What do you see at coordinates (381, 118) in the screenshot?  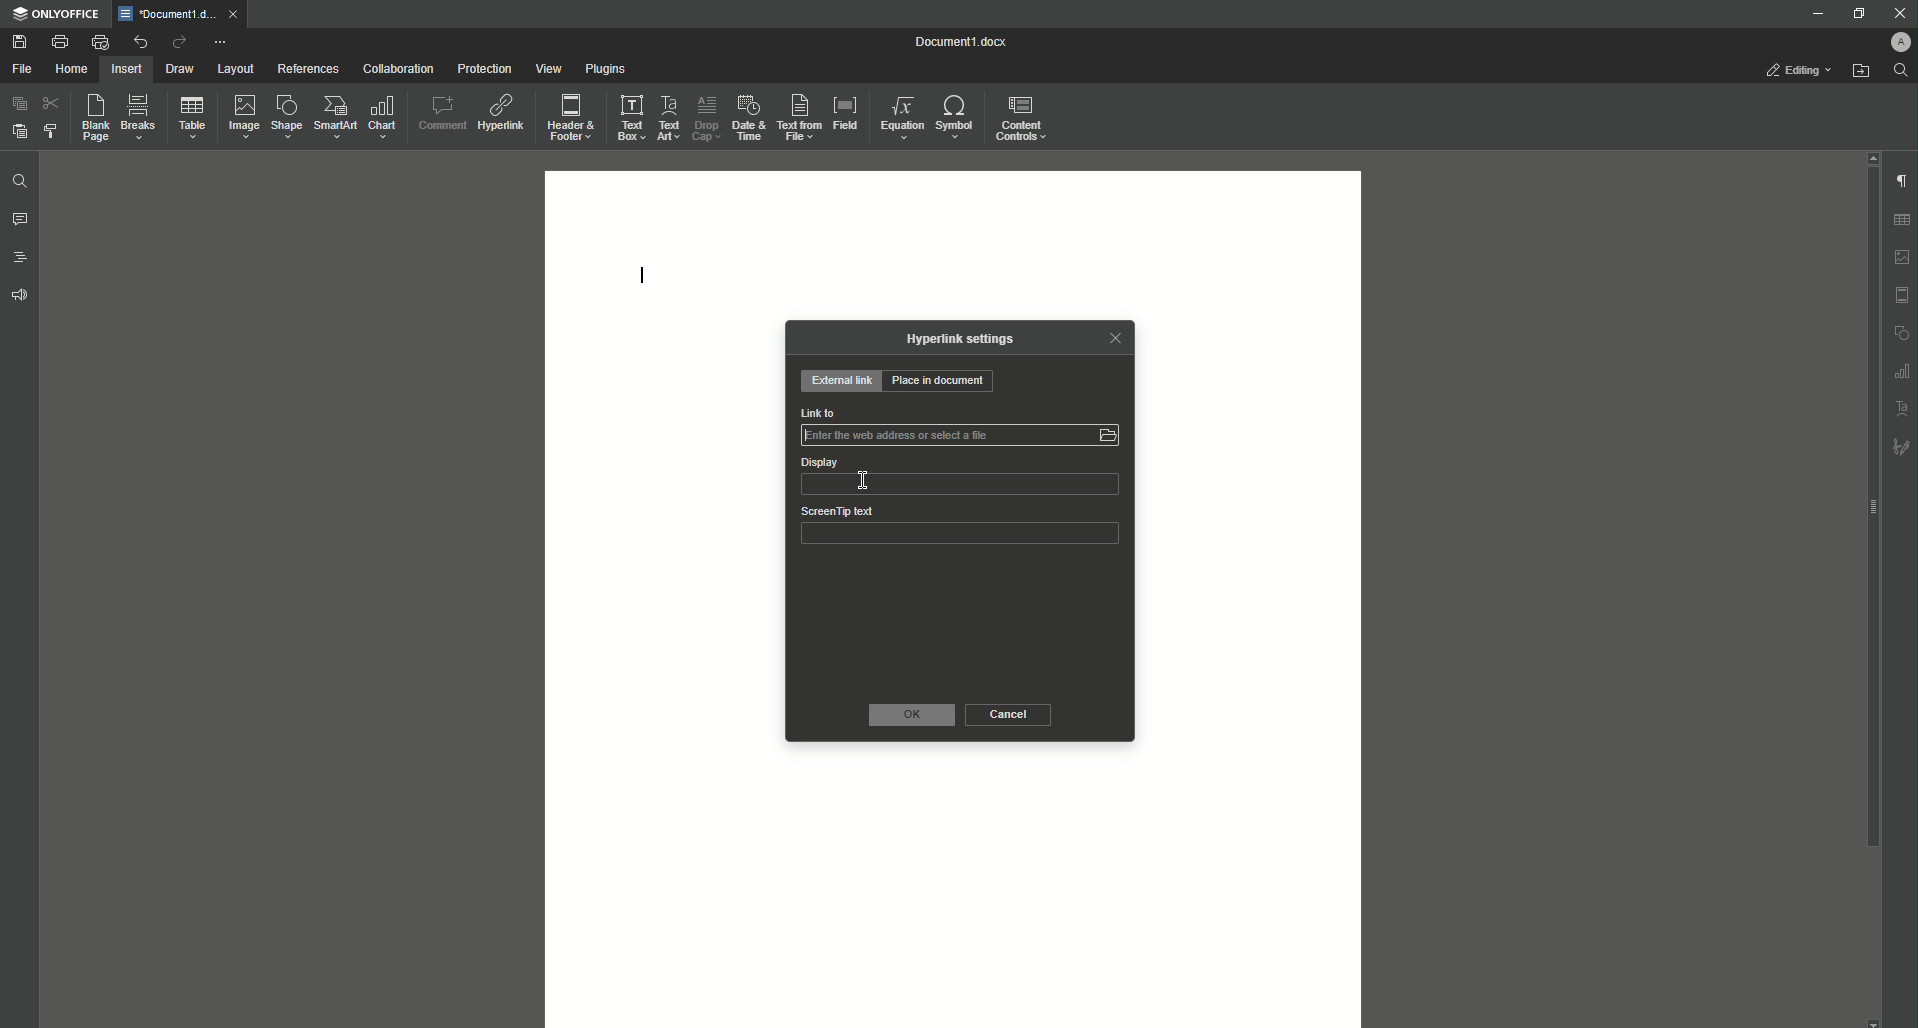 I see `Chart` at bounding box center [381, 118].